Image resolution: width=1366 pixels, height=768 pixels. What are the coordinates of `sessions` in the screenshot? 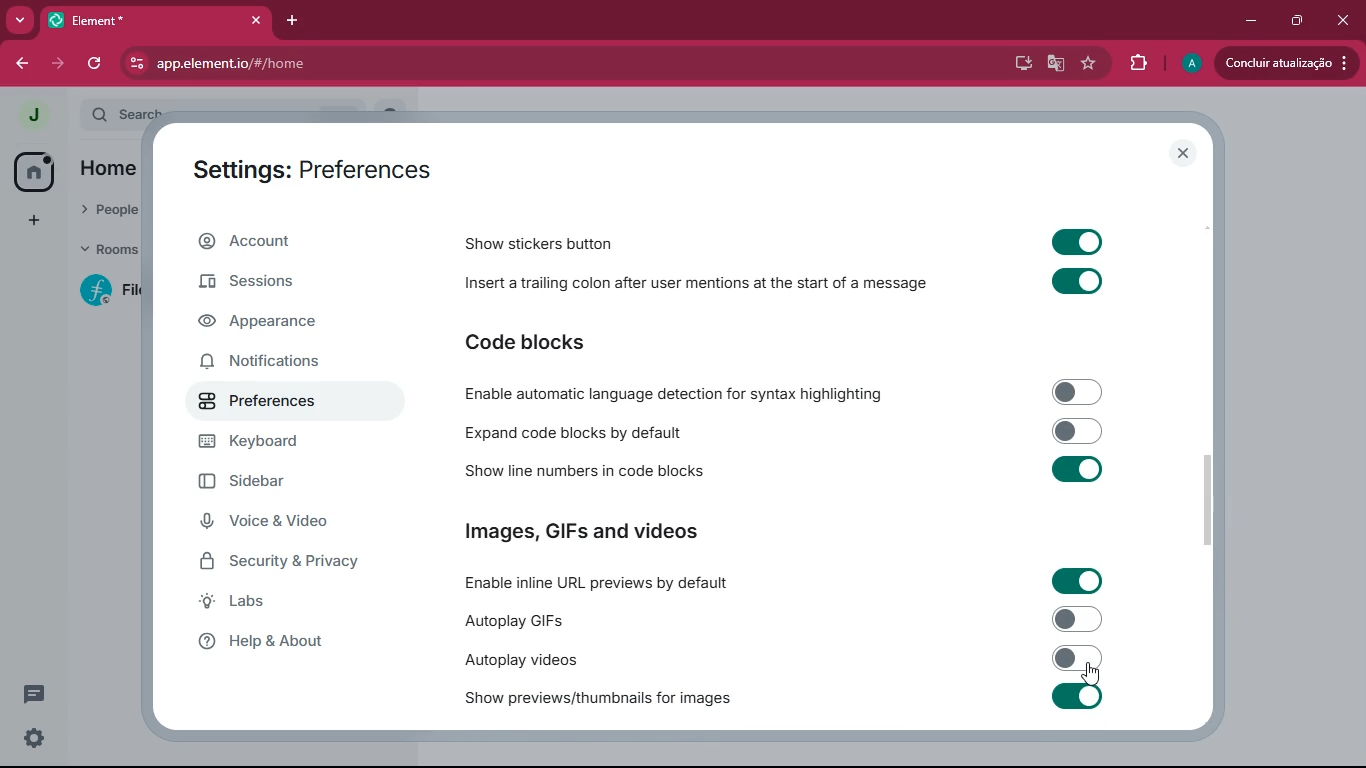 It's located at (272, 284).